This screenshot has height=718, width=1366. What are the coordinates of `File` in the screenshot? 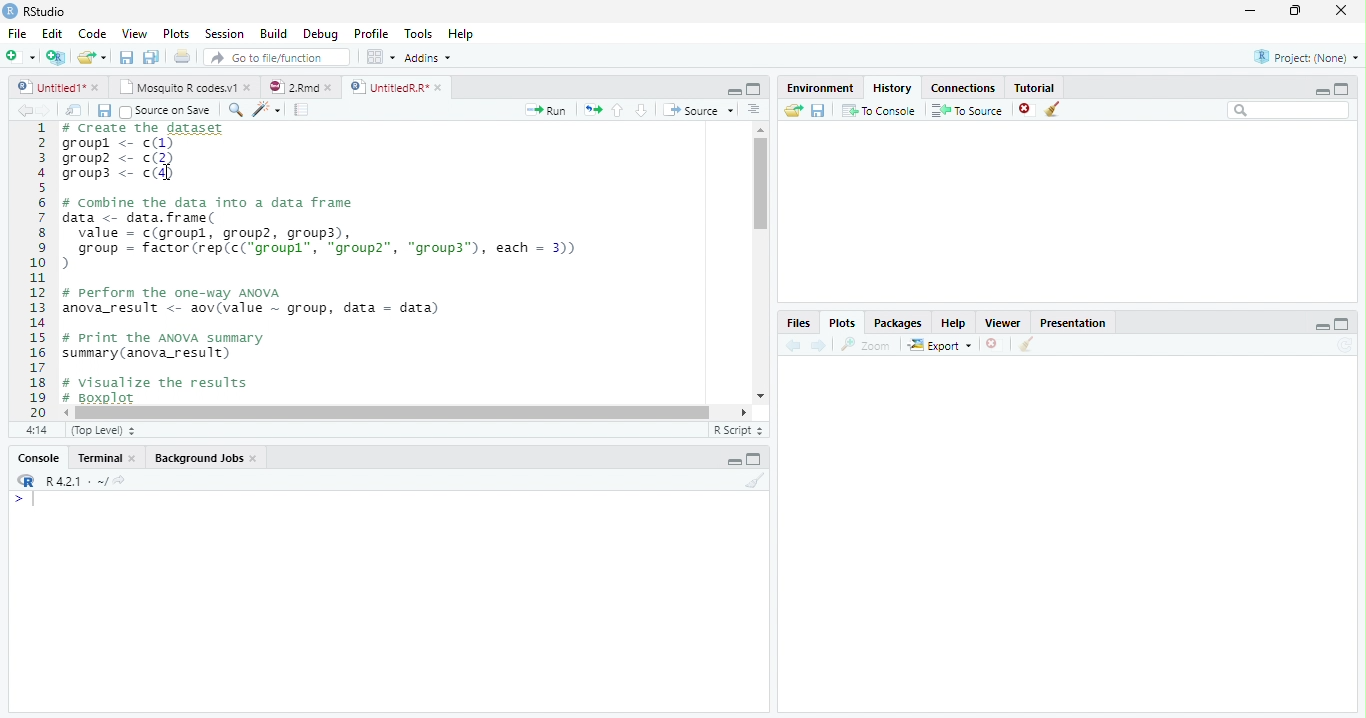 It's located at (15, 31).